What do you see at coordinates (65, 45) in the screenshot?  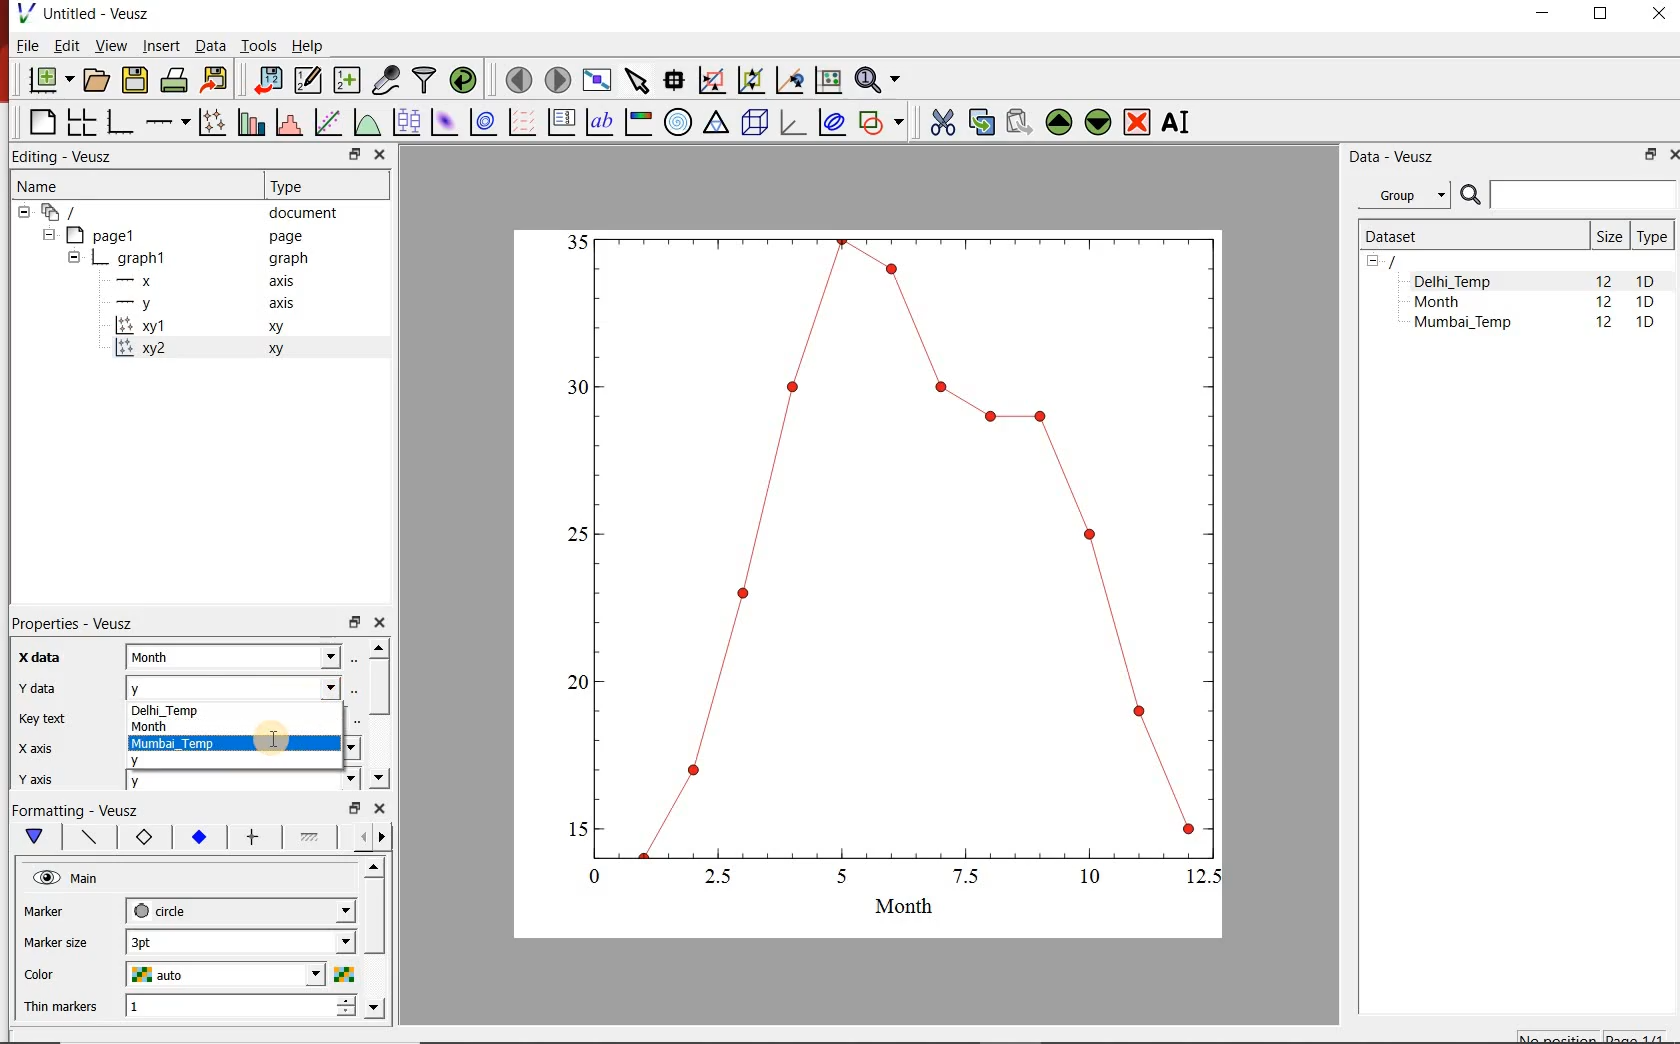 I see `Edit` at bounding box center [65, 45].